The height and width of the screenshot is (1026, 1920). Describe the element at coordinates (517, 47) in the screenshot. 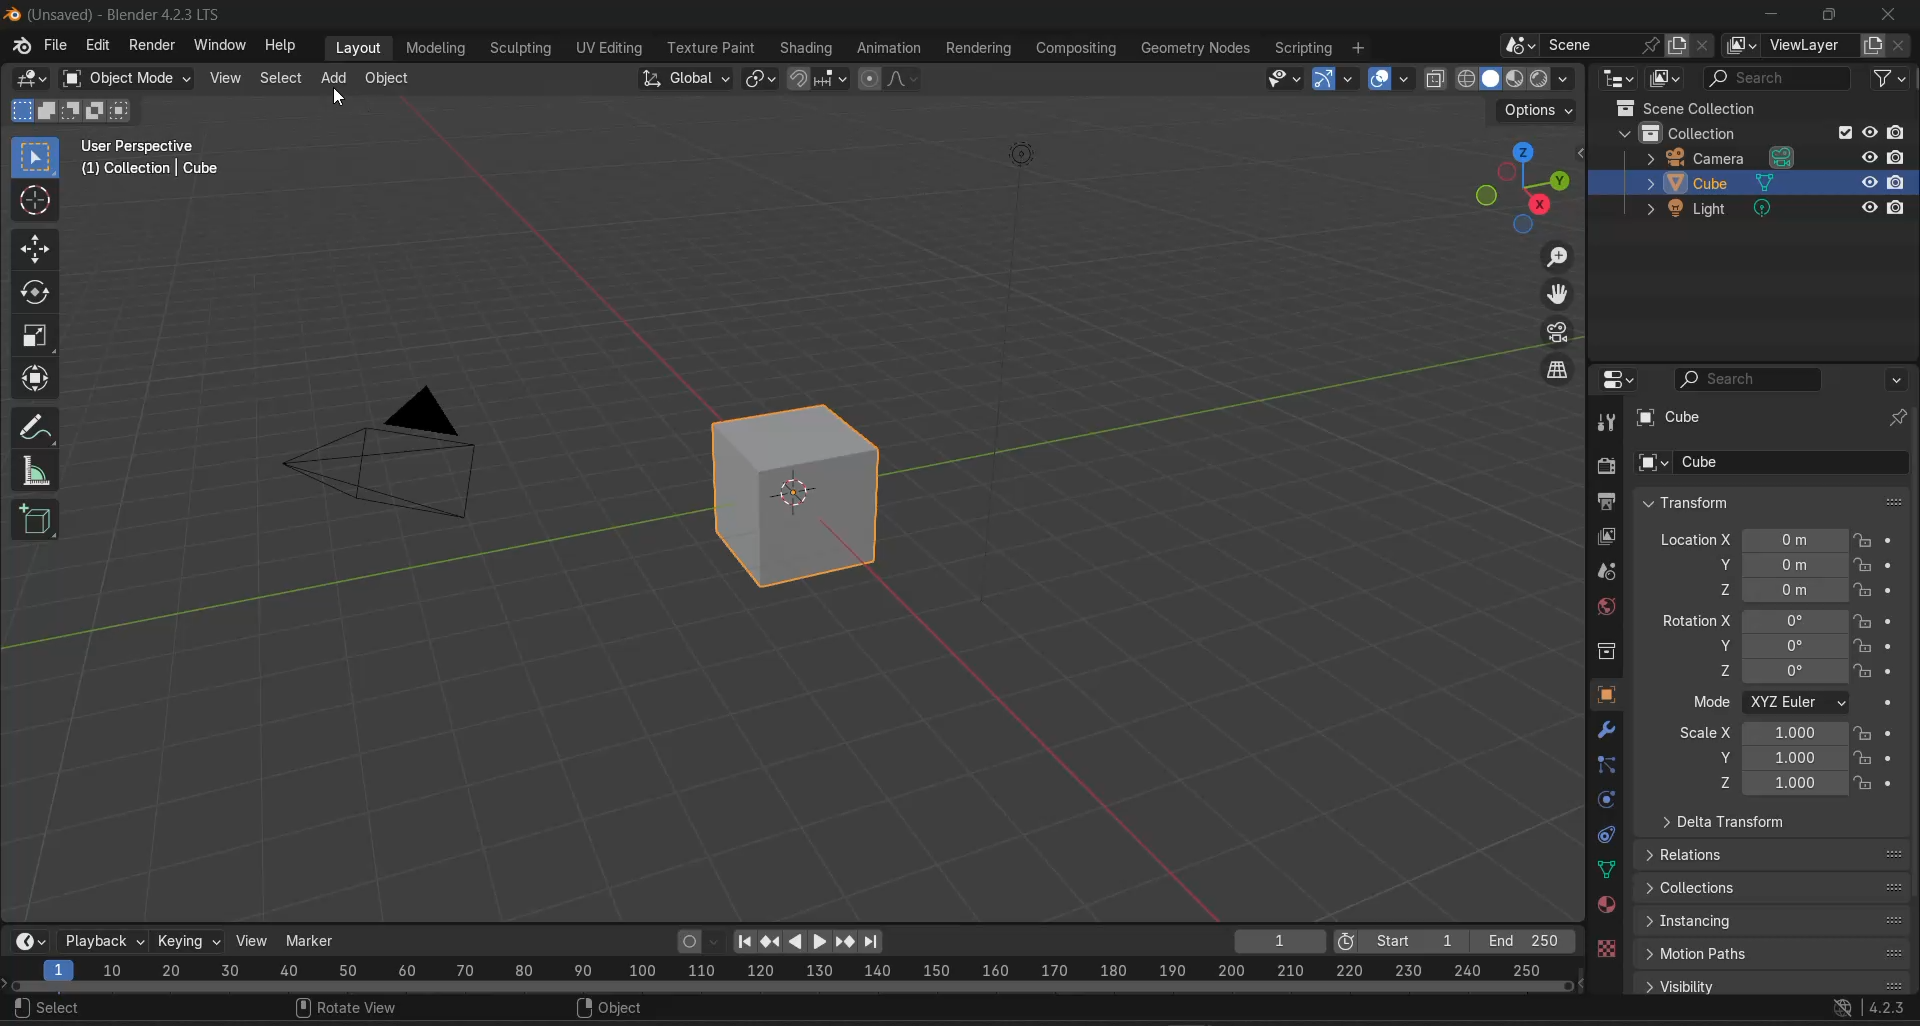

I see `sculpting` at that location.